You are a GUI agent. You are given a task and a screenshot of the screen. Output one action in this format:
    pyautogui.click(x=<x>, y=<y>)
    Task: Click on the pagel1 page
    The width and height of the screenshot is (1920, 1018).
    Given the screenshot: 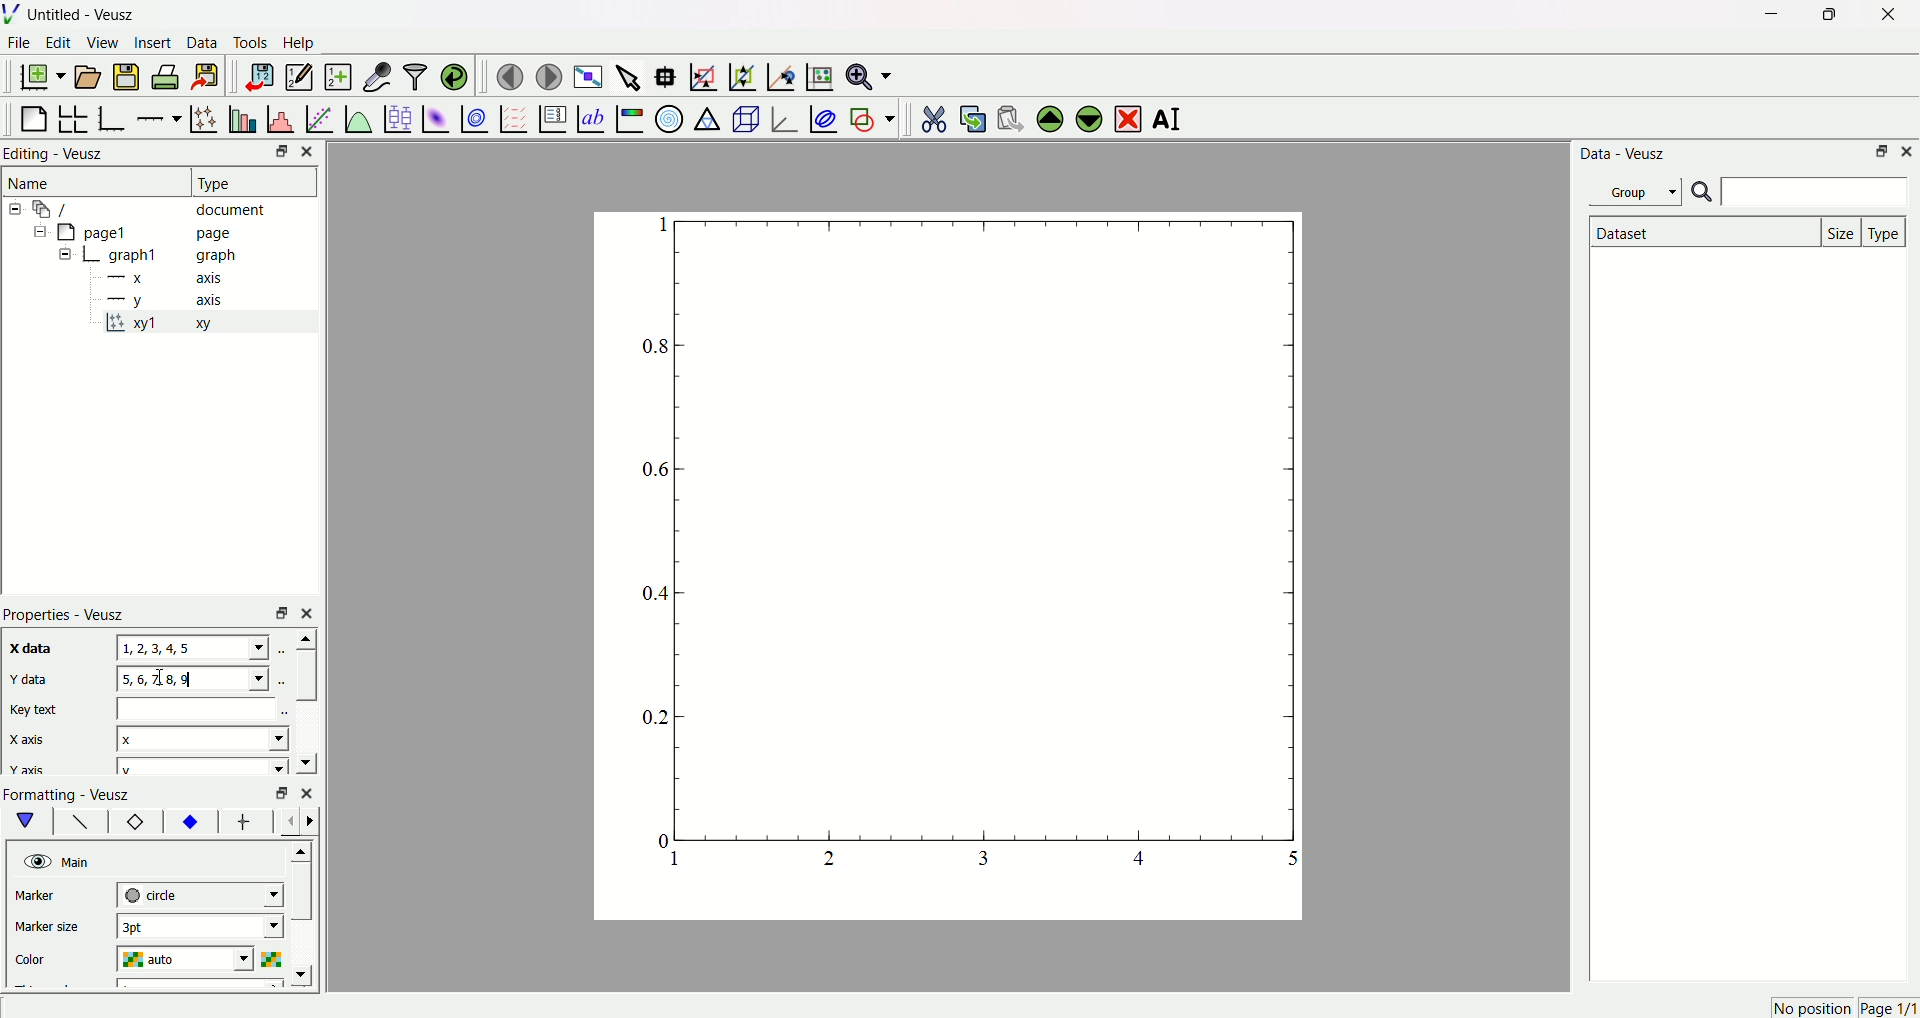 What is the action you would take?
    pyautogui.click(x=160, y=232)
    